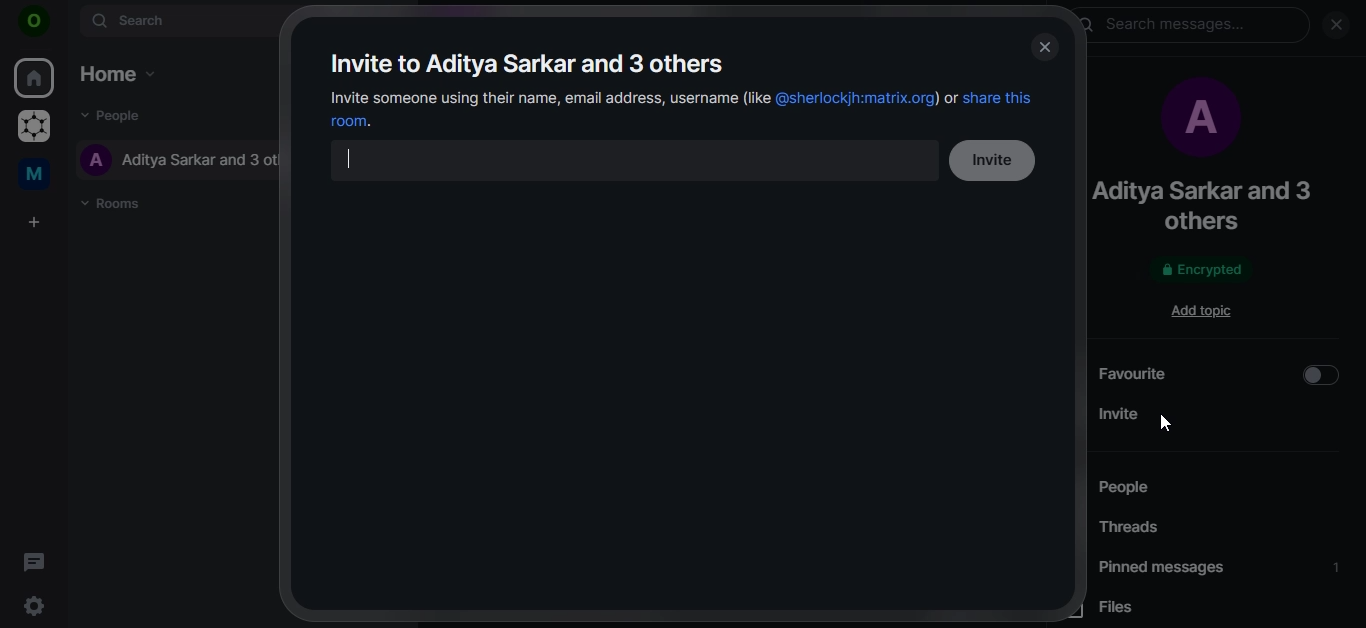 The width and height of the screenshot is (1366, 628). Describe the element at coordinates (1199, 271) in the screenshot. I see `encrypted` at that location.